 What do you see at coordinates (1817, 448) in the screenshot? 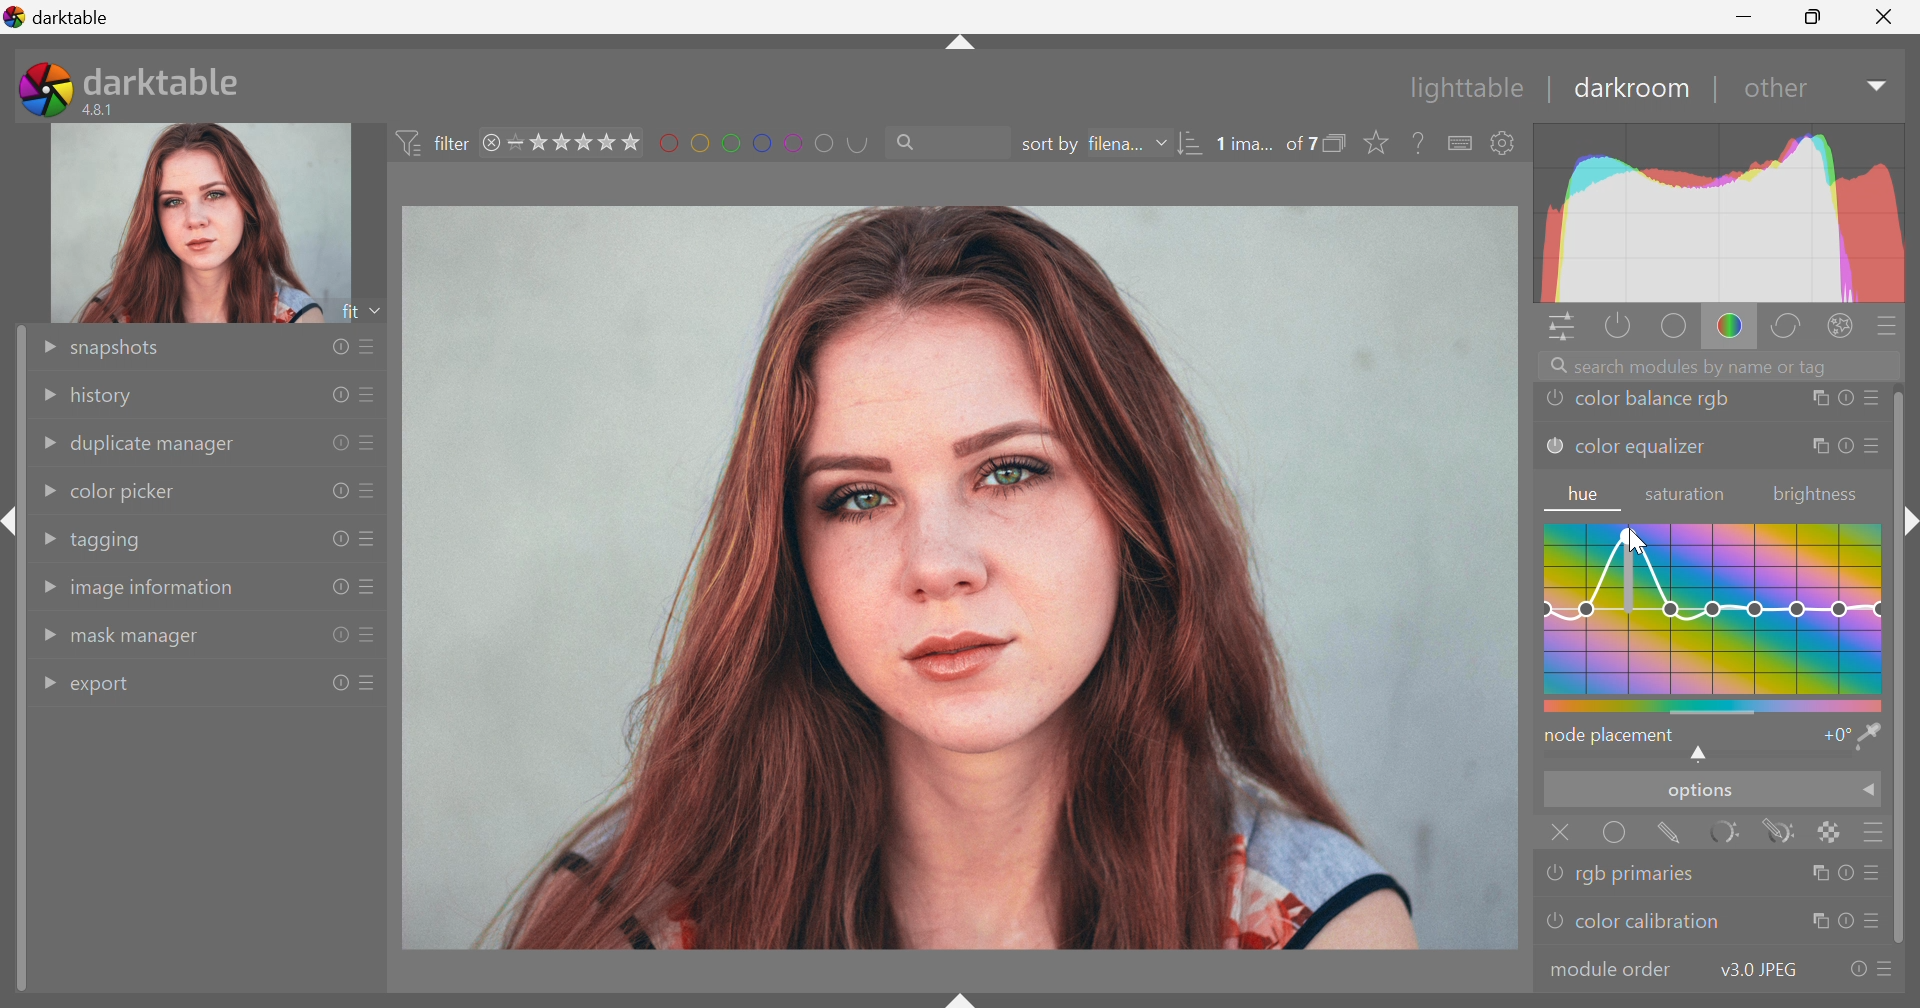
I see `multiple instance actions` at bounding box center [1817, 448].